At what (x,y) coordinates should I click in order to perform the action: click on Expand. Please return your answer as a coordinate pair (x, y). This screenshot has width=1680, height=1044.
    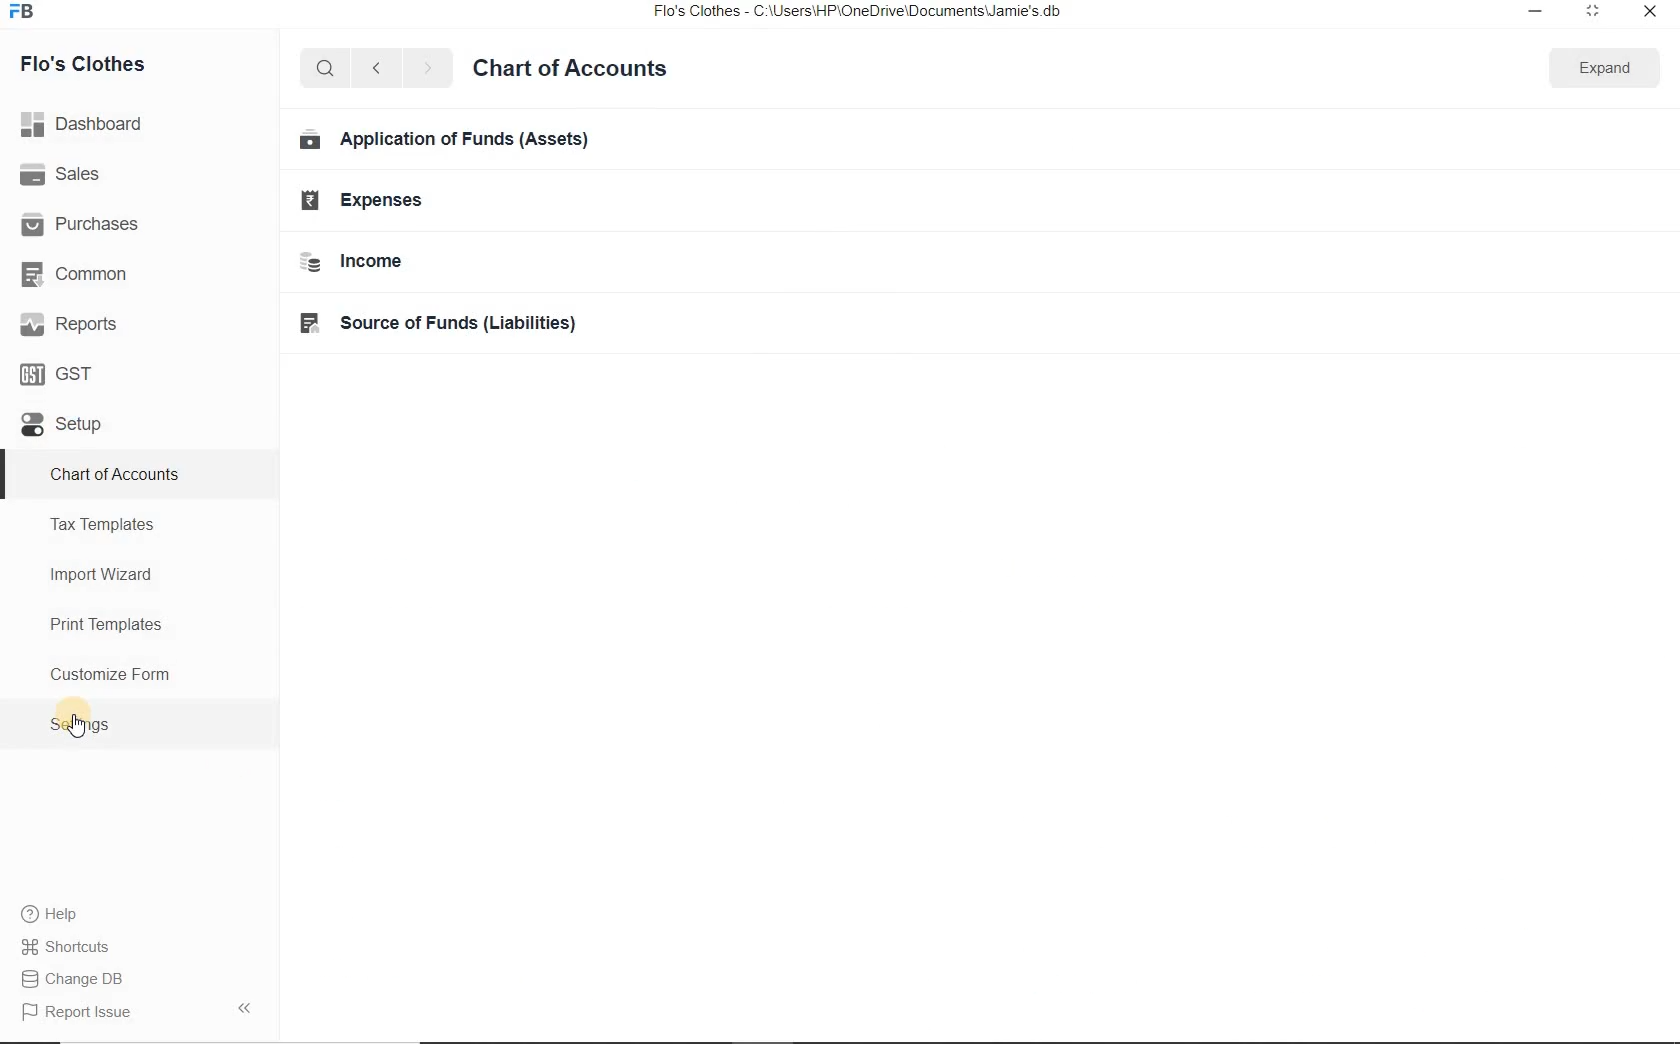
    Looking at the image, I should click on (1600, 66).